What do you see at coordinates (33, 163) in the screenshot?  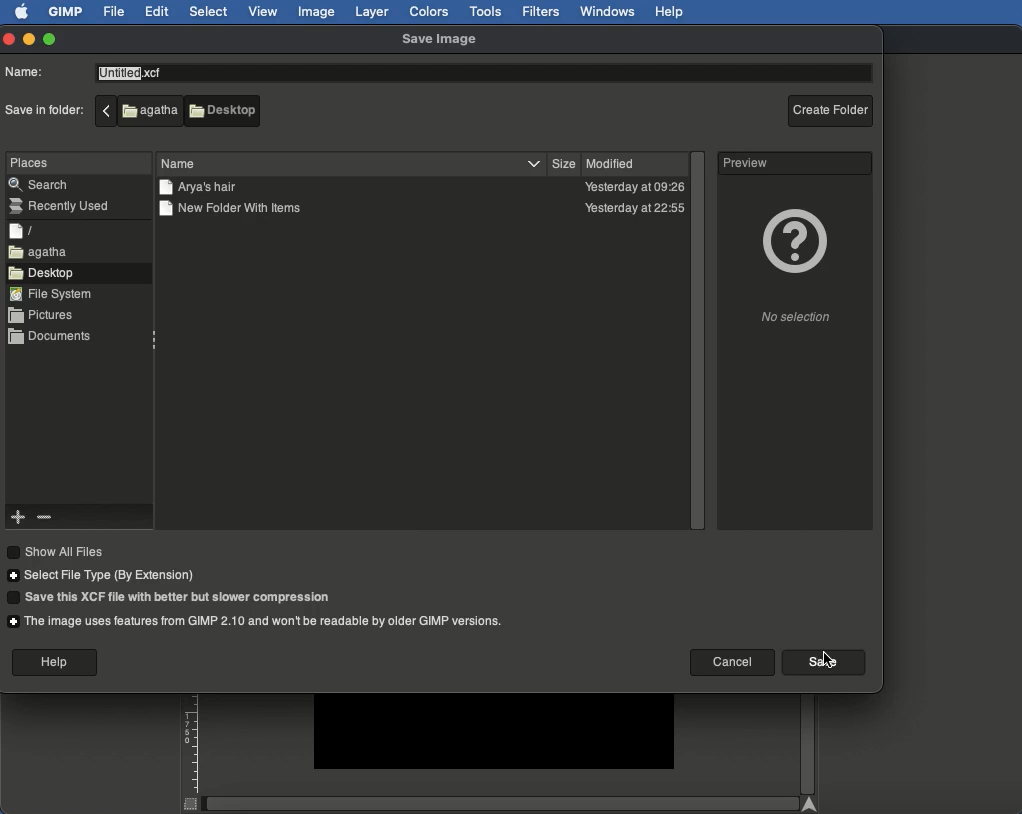 I see `Places` at bounding box center [33, 163].